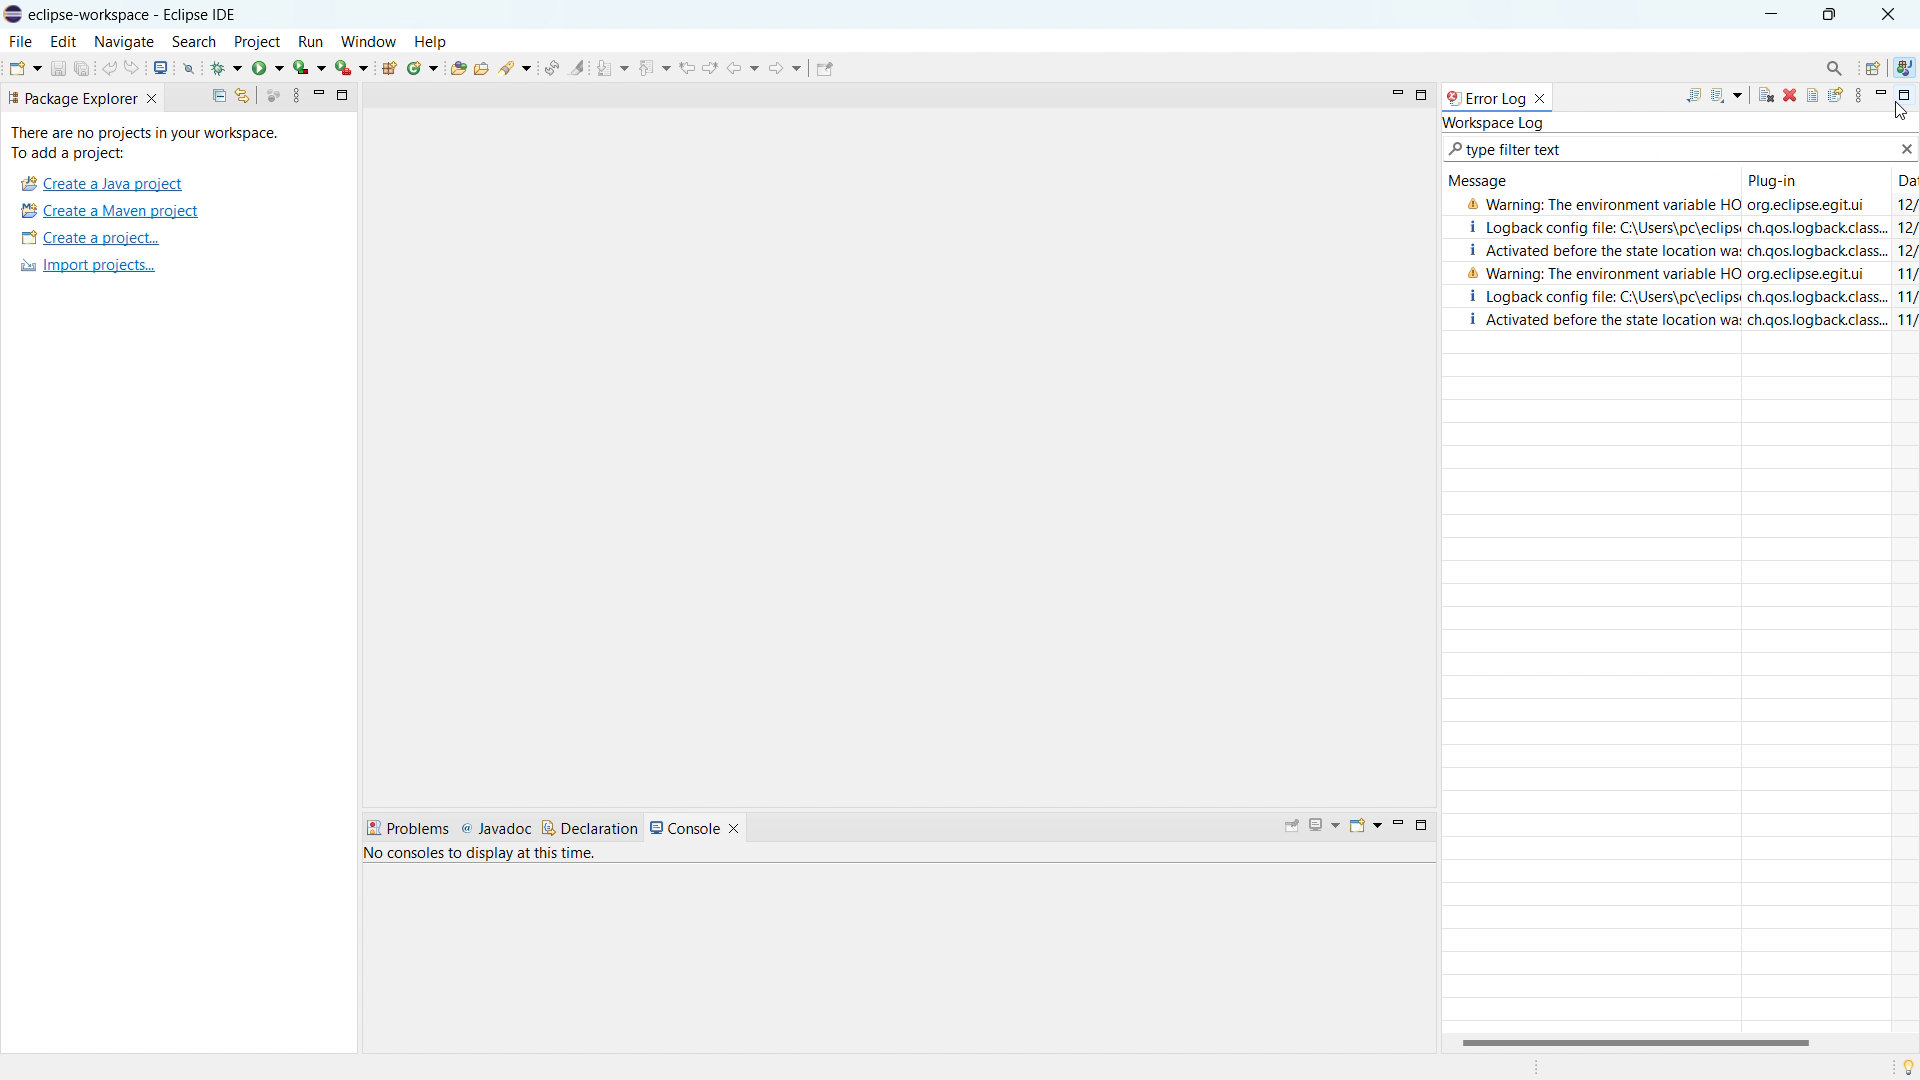  I want to click on help, so click(435, 38).